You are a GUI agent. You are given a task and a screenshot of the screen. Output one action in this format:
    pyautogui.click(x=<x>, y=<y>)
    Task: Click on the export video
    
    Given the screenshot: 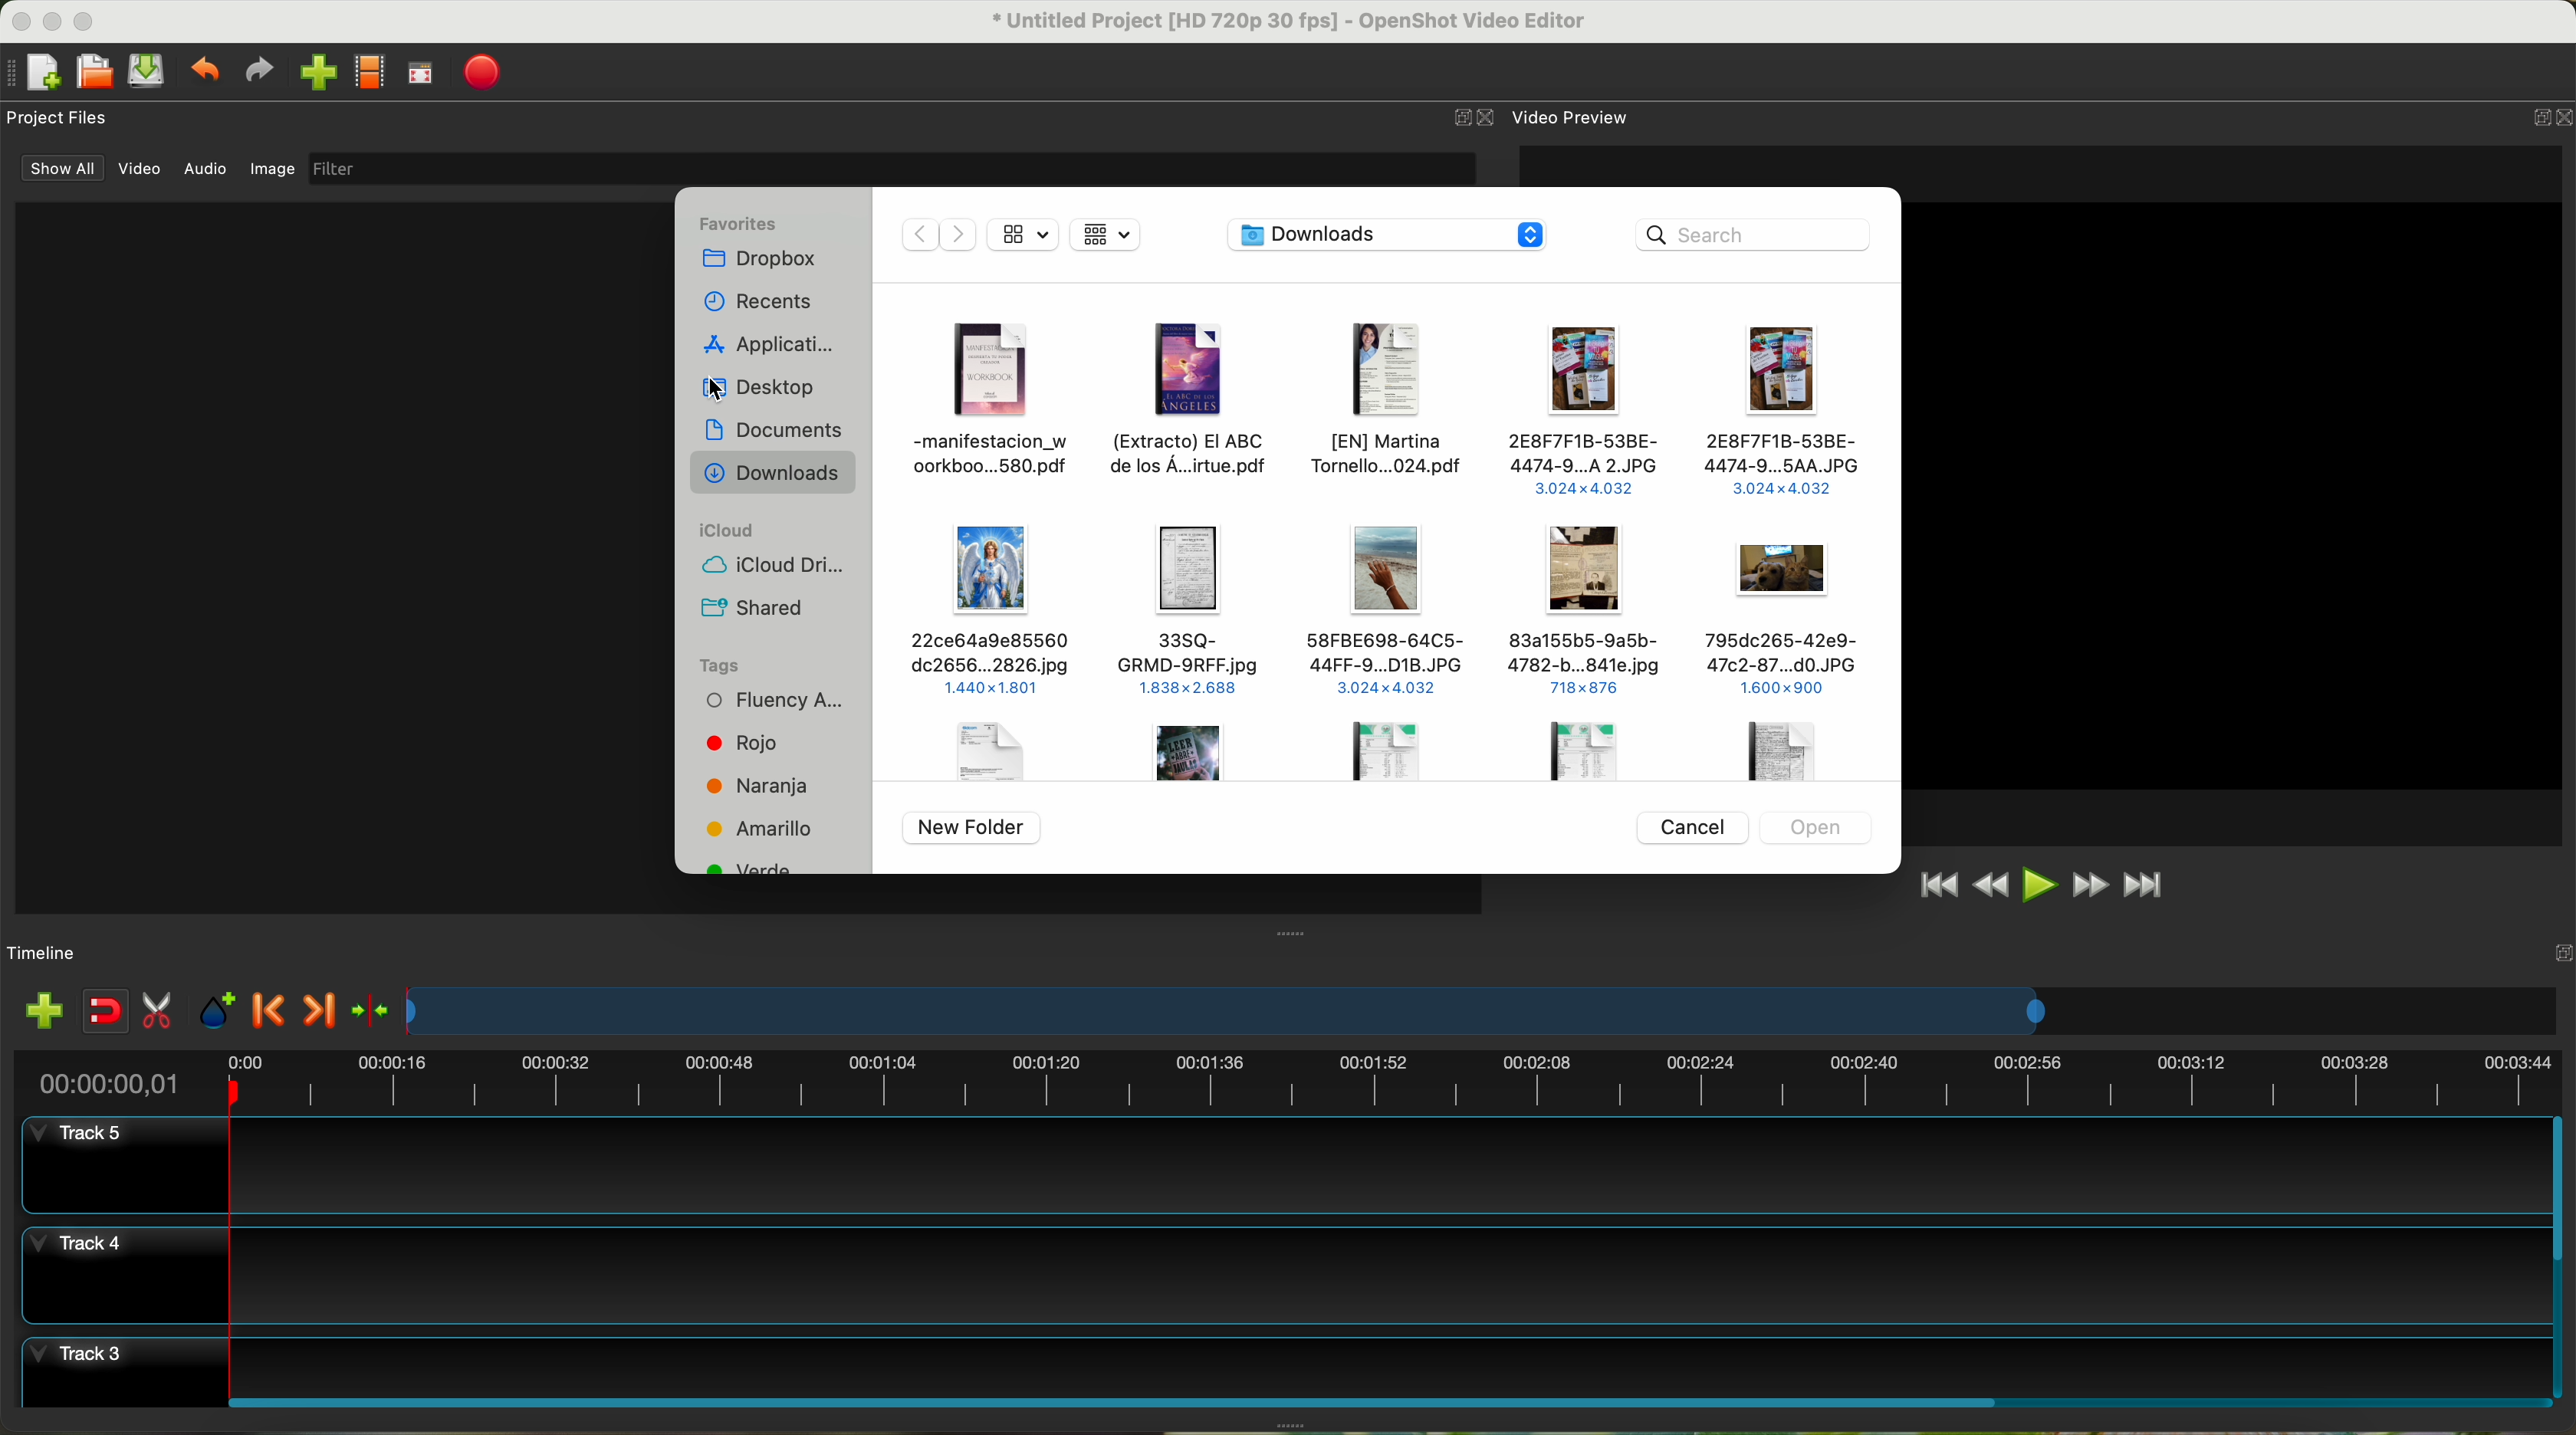 What is the action you would take?
    pyautogui.click(x=482, y=74)
    